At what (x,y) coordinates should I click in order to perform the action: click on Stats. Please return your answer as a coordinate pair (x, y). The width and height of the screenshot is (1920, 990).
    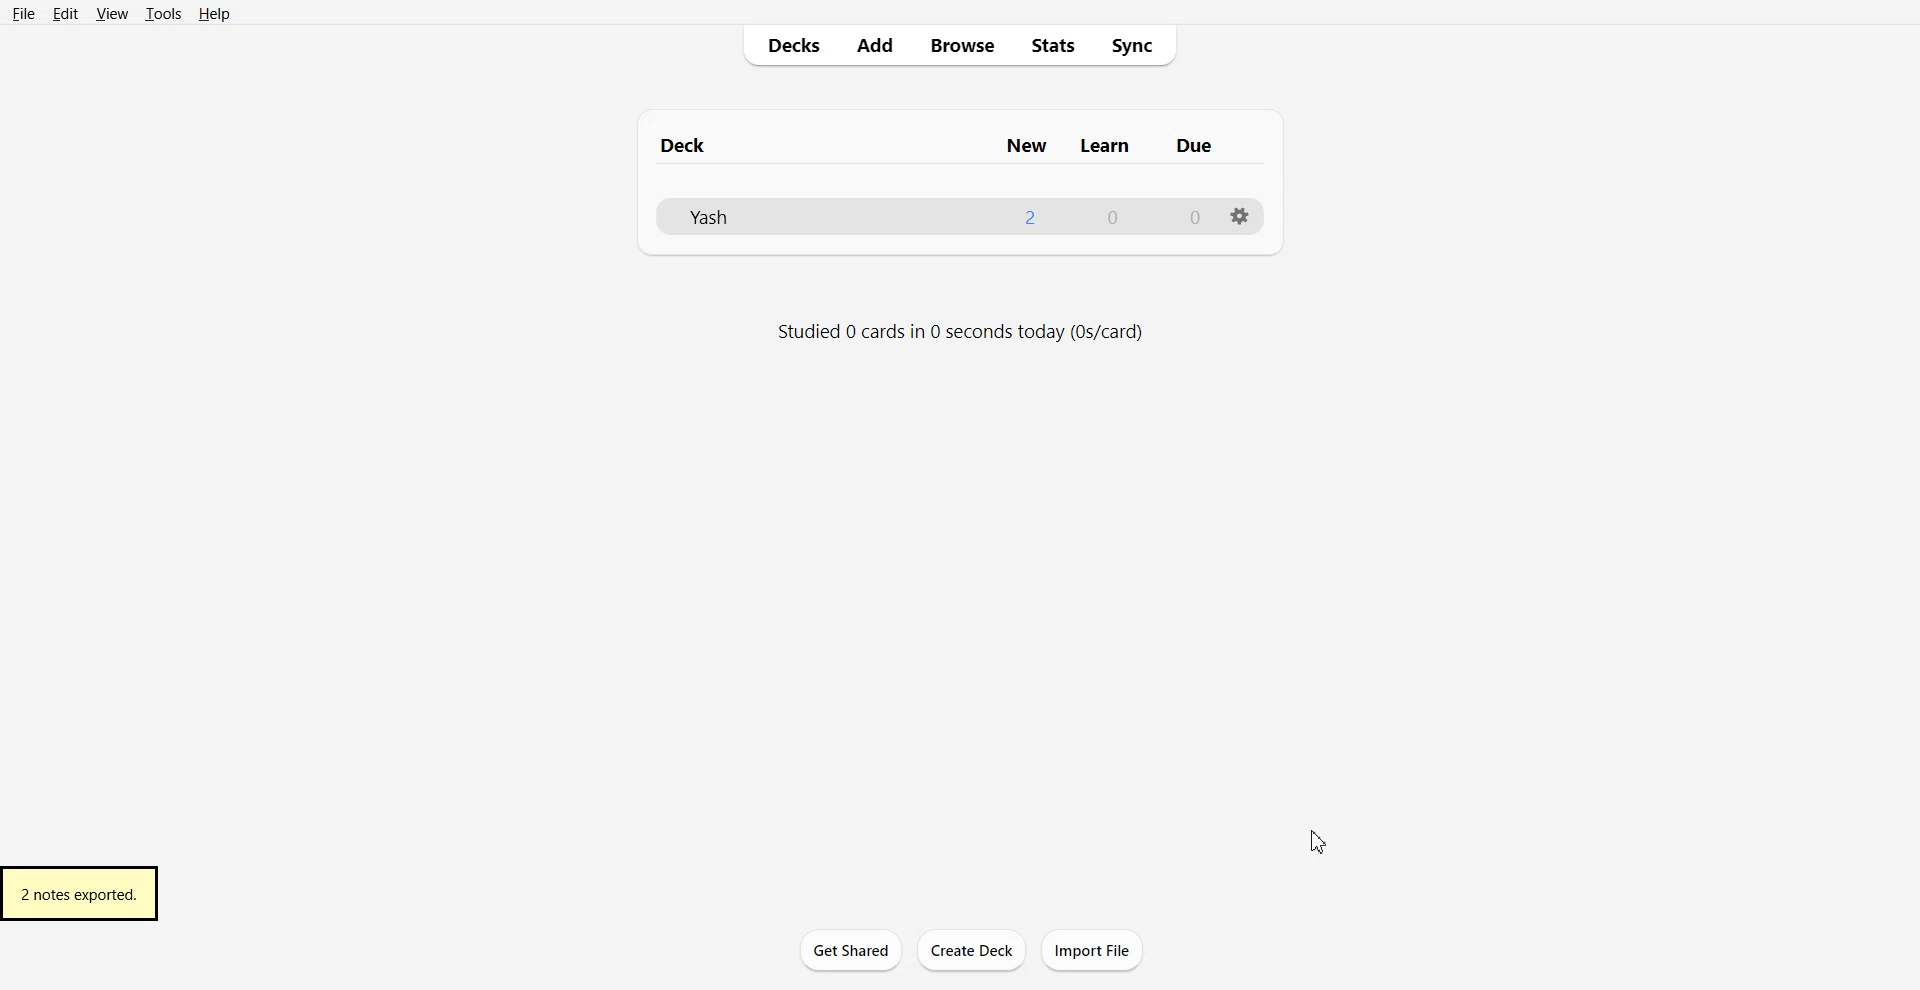
    Looking at the image, I should click on (1054, 45).